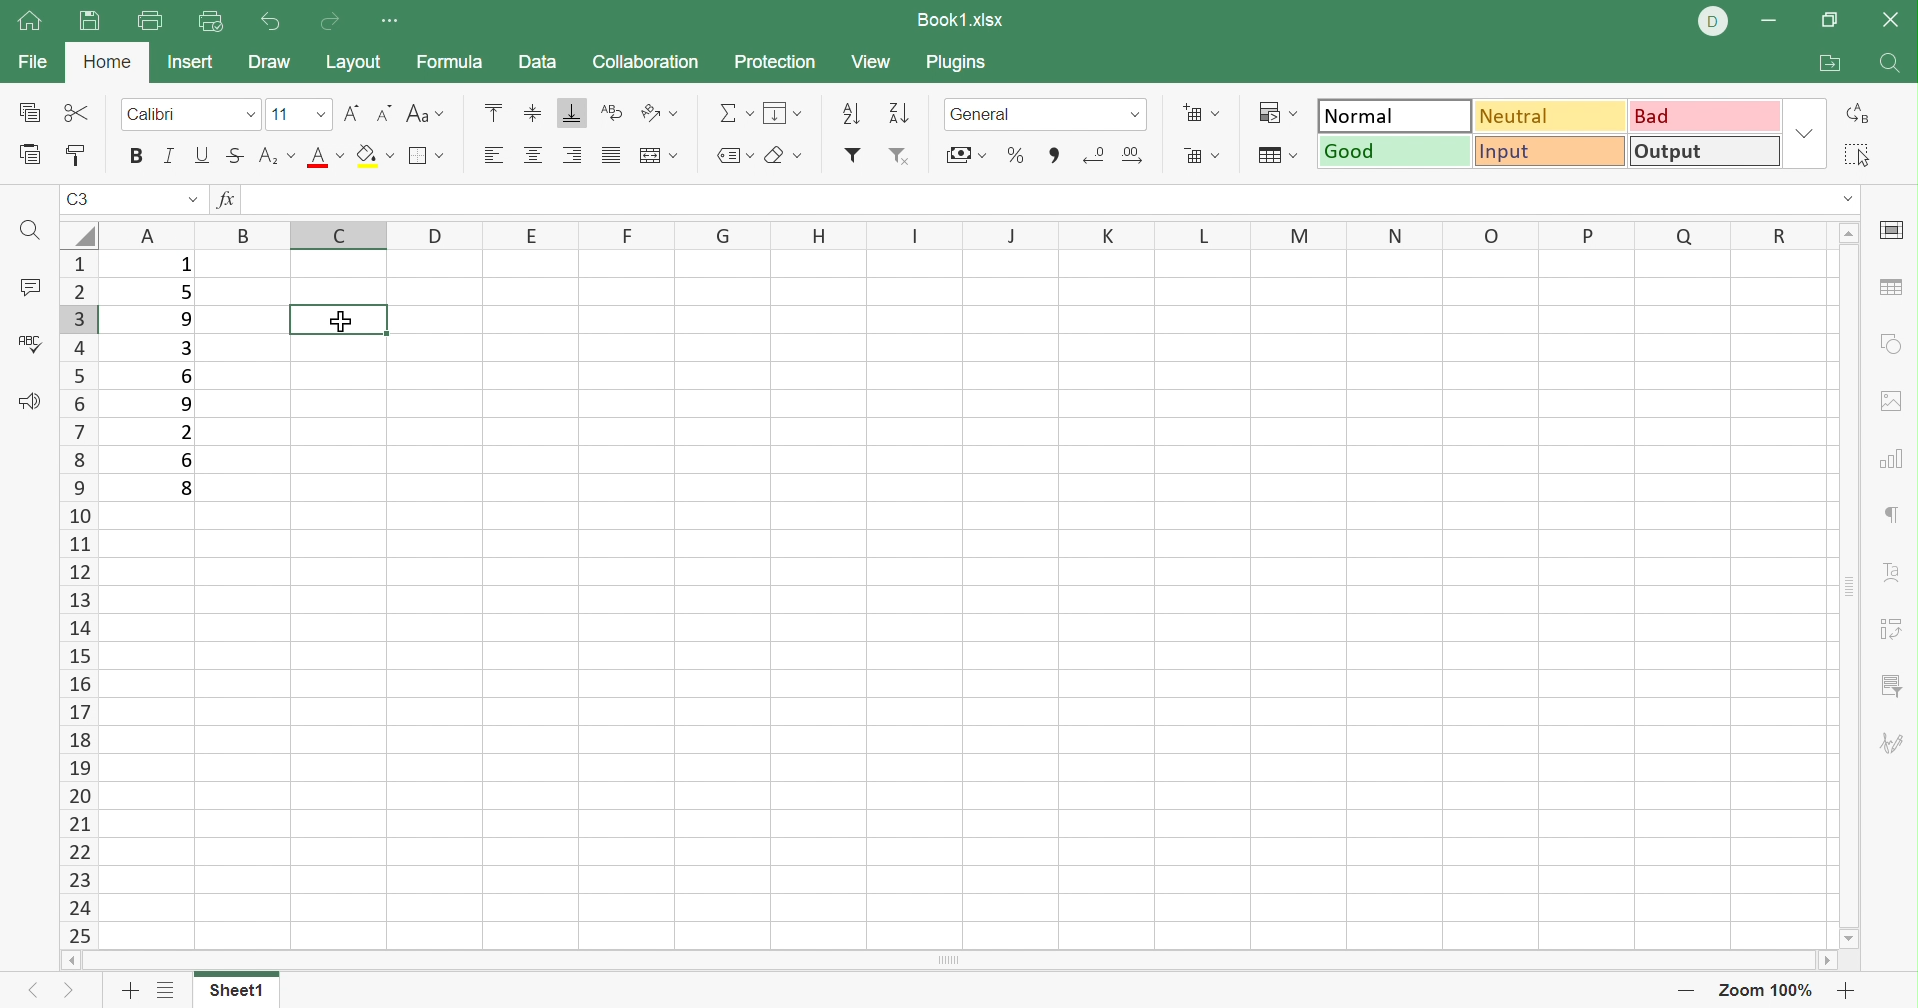 The image size is (1918, 1008). What do you see at coordinates (571, 113) in the screenshot?
I see `Align Bottom` at bounding box center [571, 113].